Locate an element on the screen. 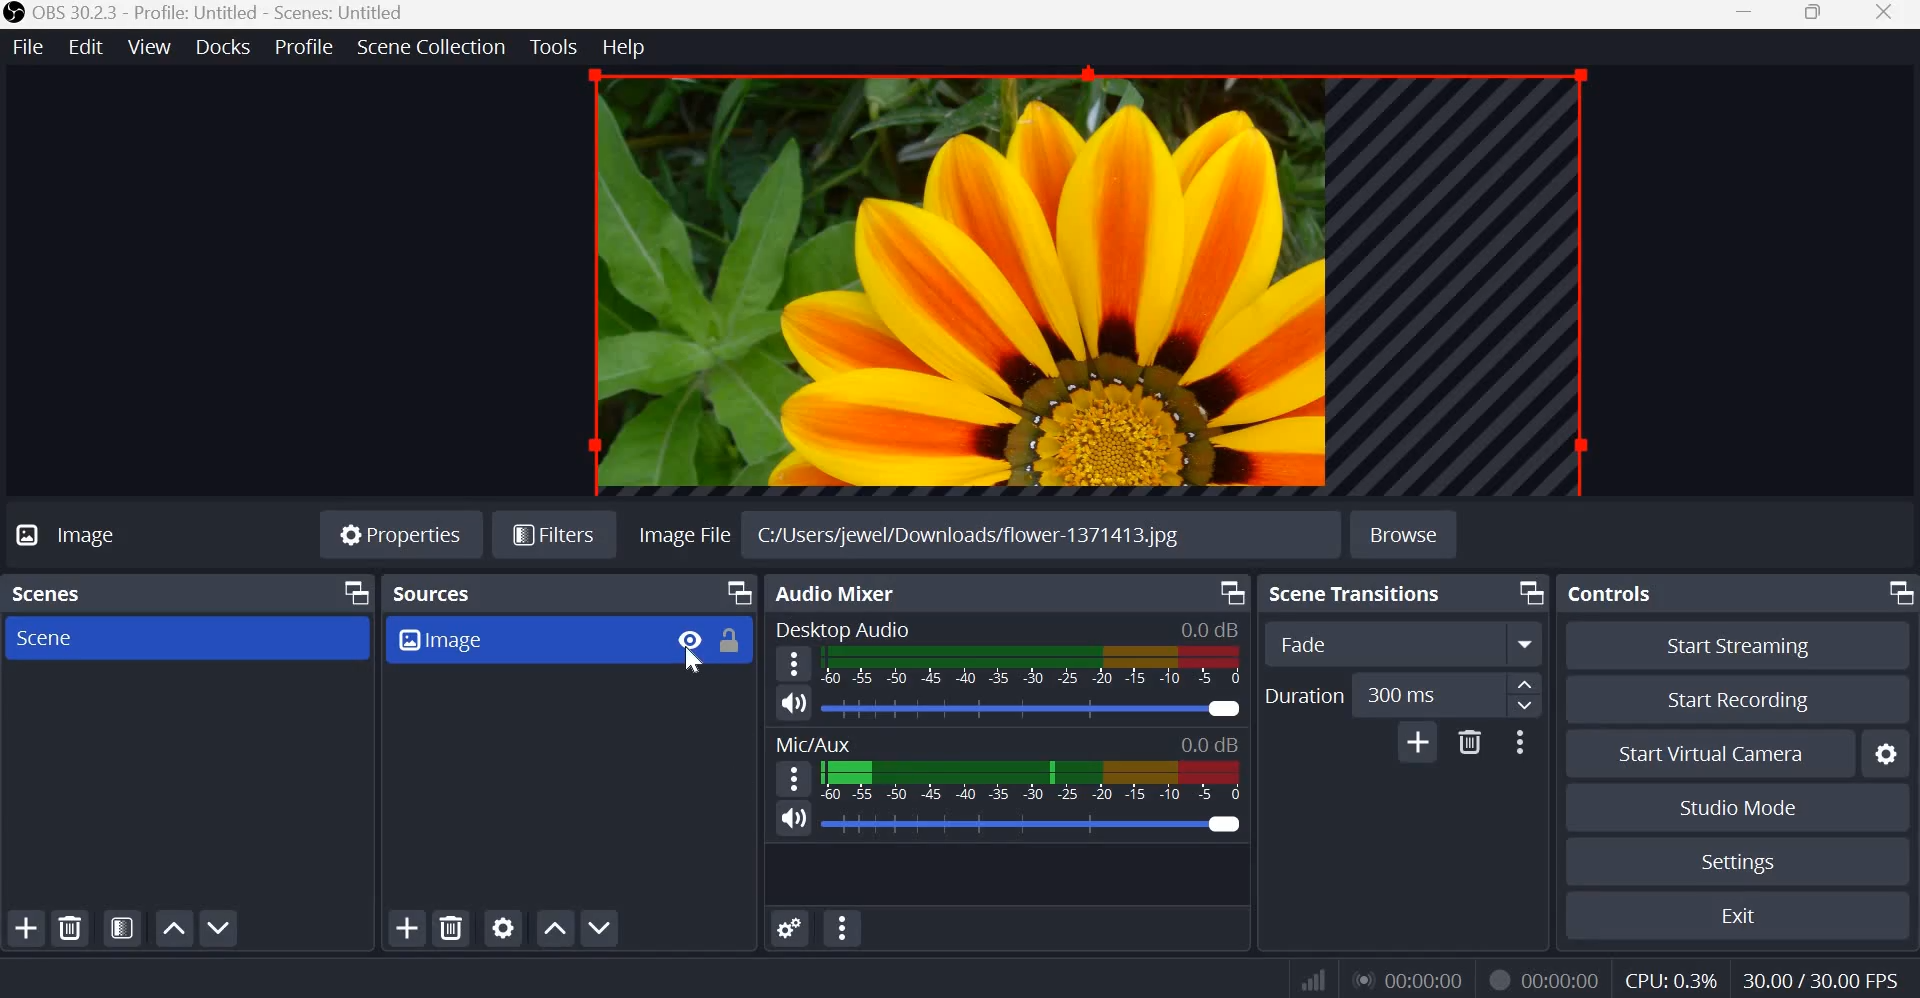 The height and width of the screenshot is (998, 1920). Start streaming is located at coordinates (1736, 645).